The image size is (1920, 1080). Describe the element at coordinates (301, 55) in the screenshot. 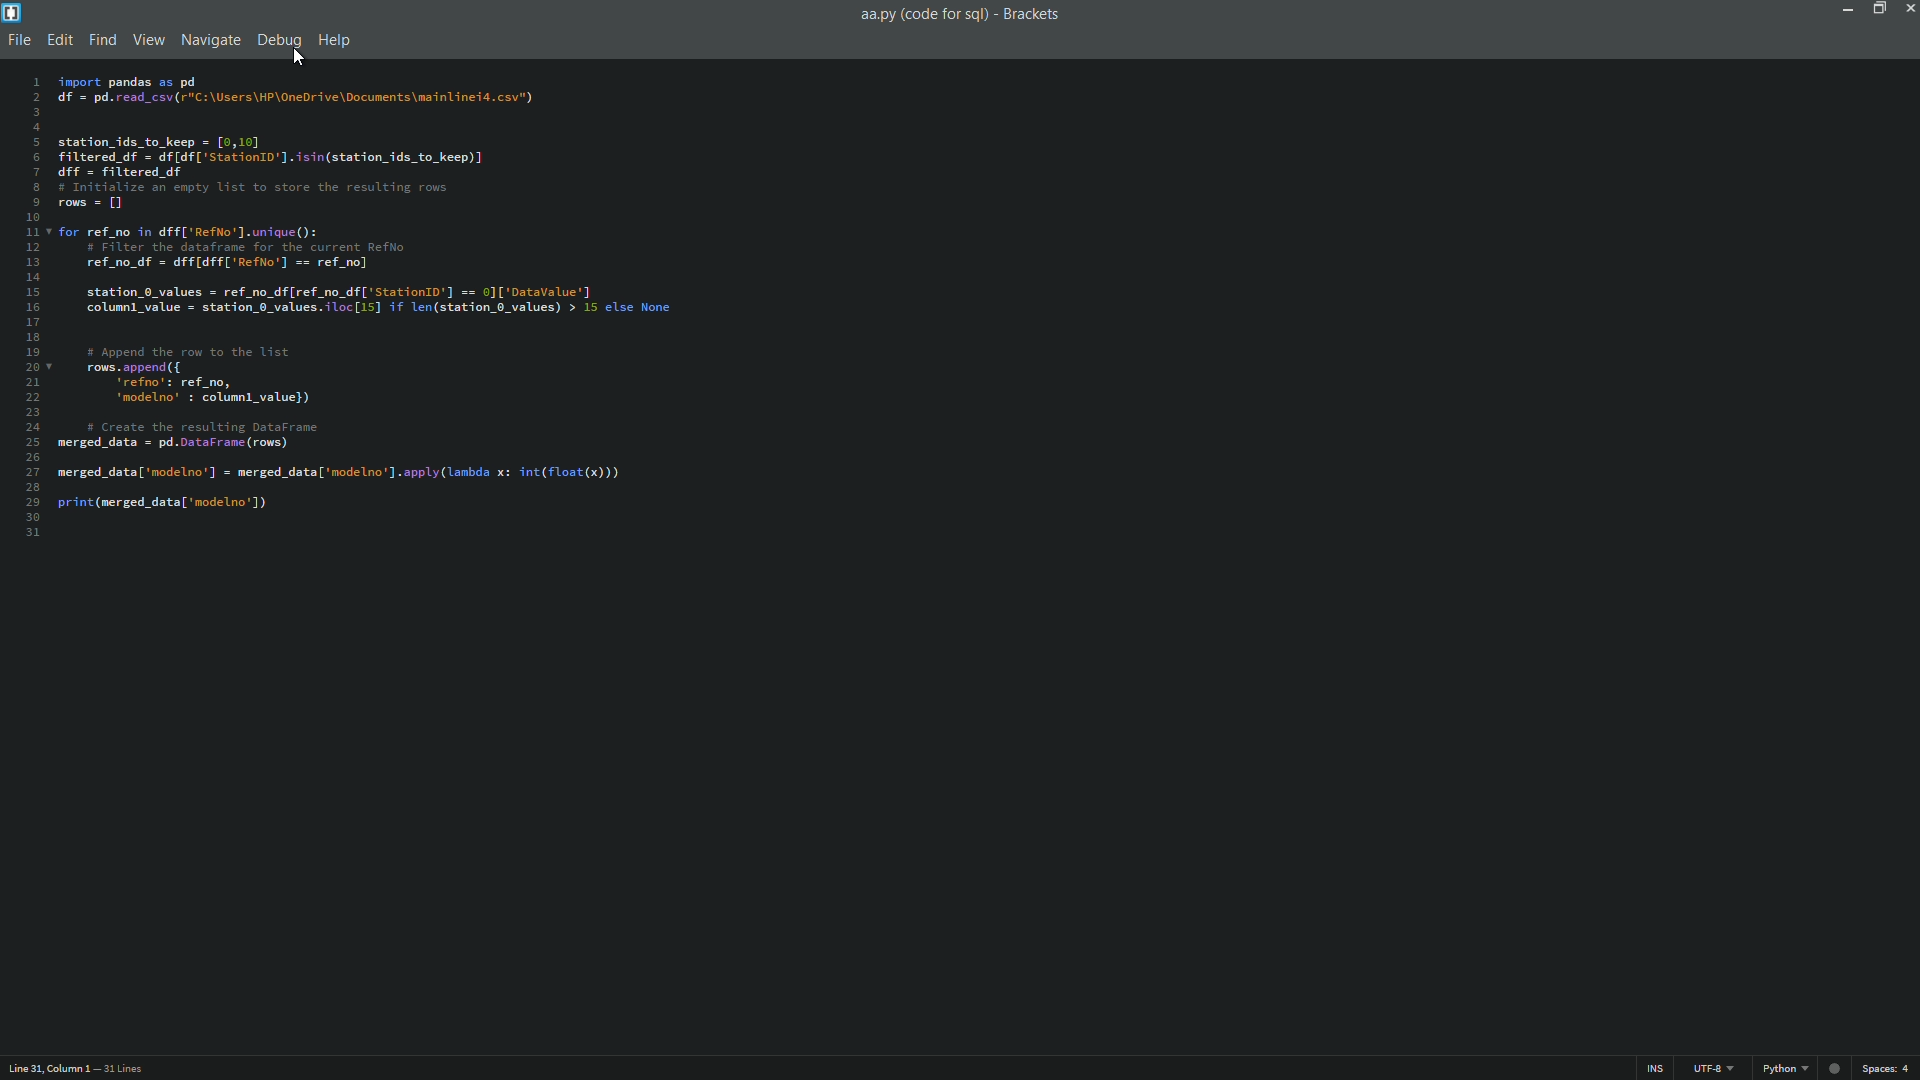

I see `cursor` at that location.